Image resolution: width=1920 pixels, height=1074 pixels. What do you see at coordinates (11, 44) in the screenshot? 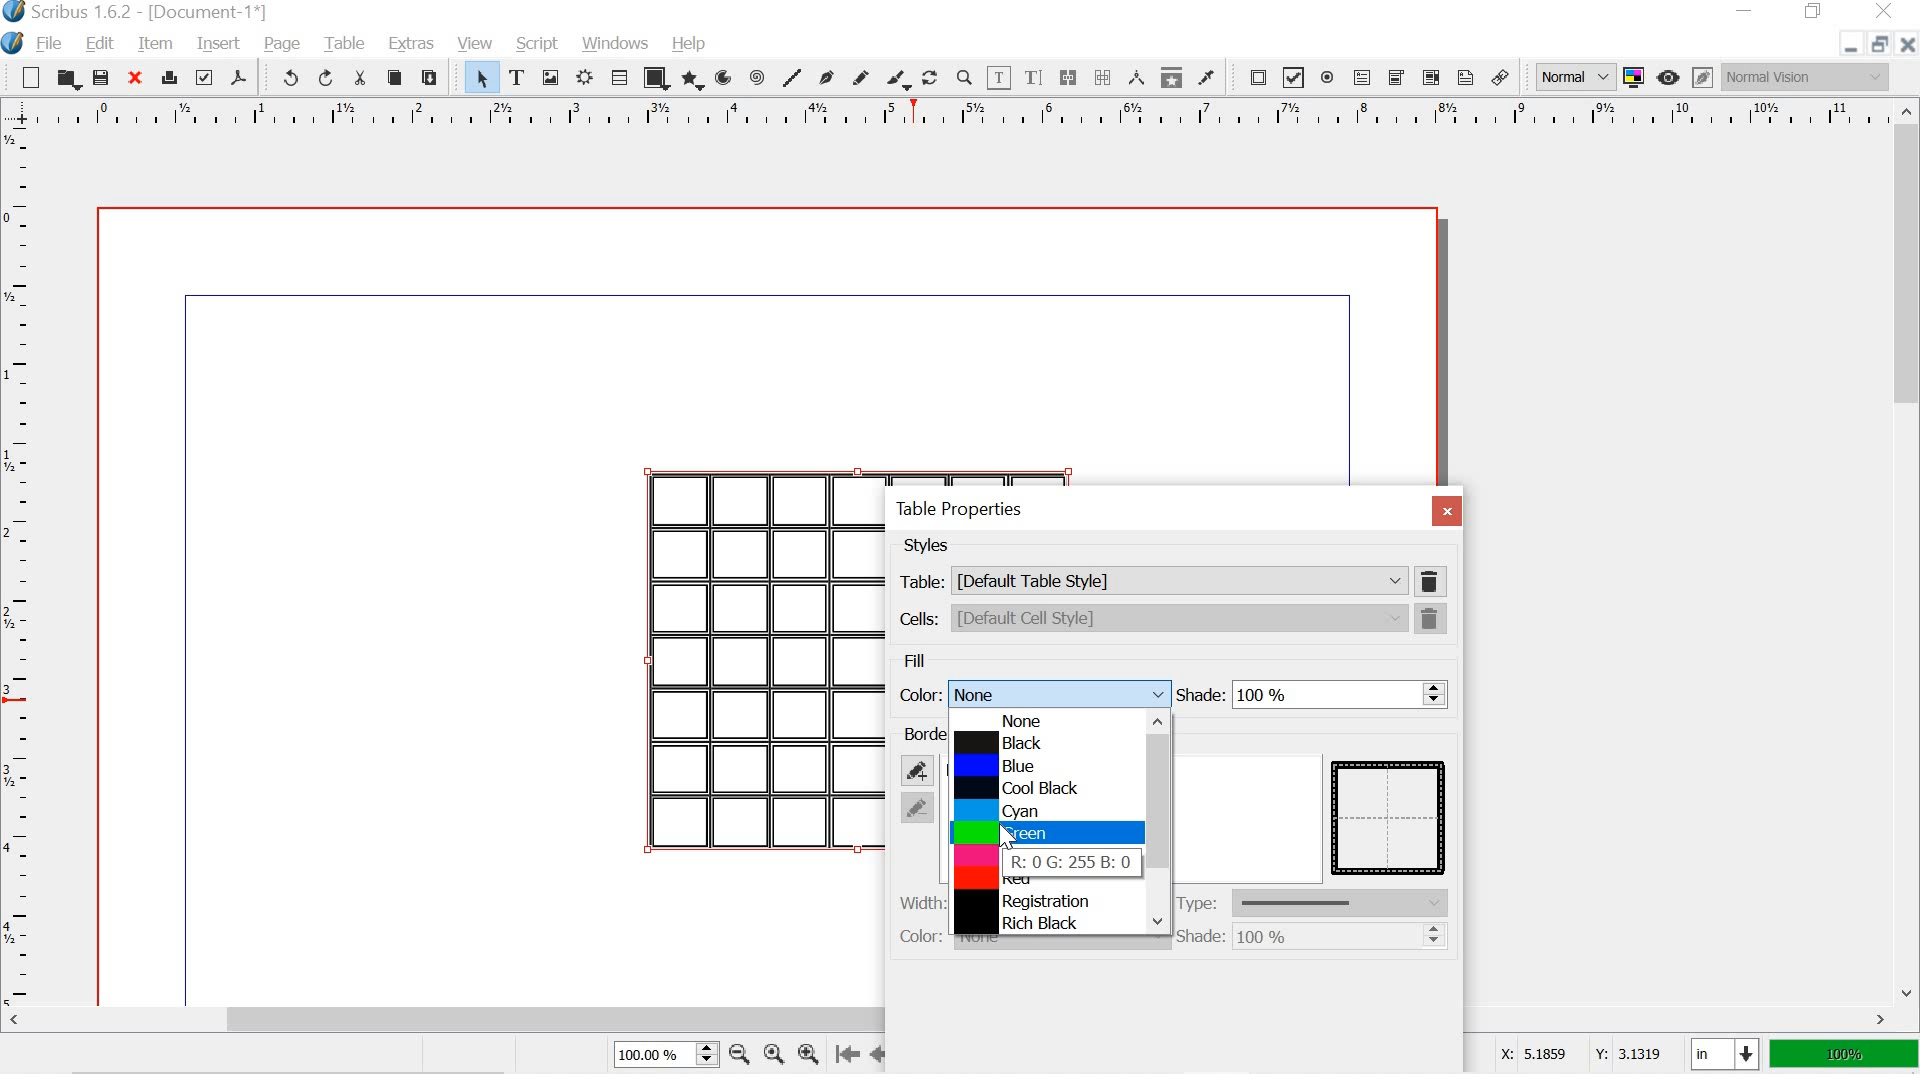
I see `logo` at bounding box center [11, 44].